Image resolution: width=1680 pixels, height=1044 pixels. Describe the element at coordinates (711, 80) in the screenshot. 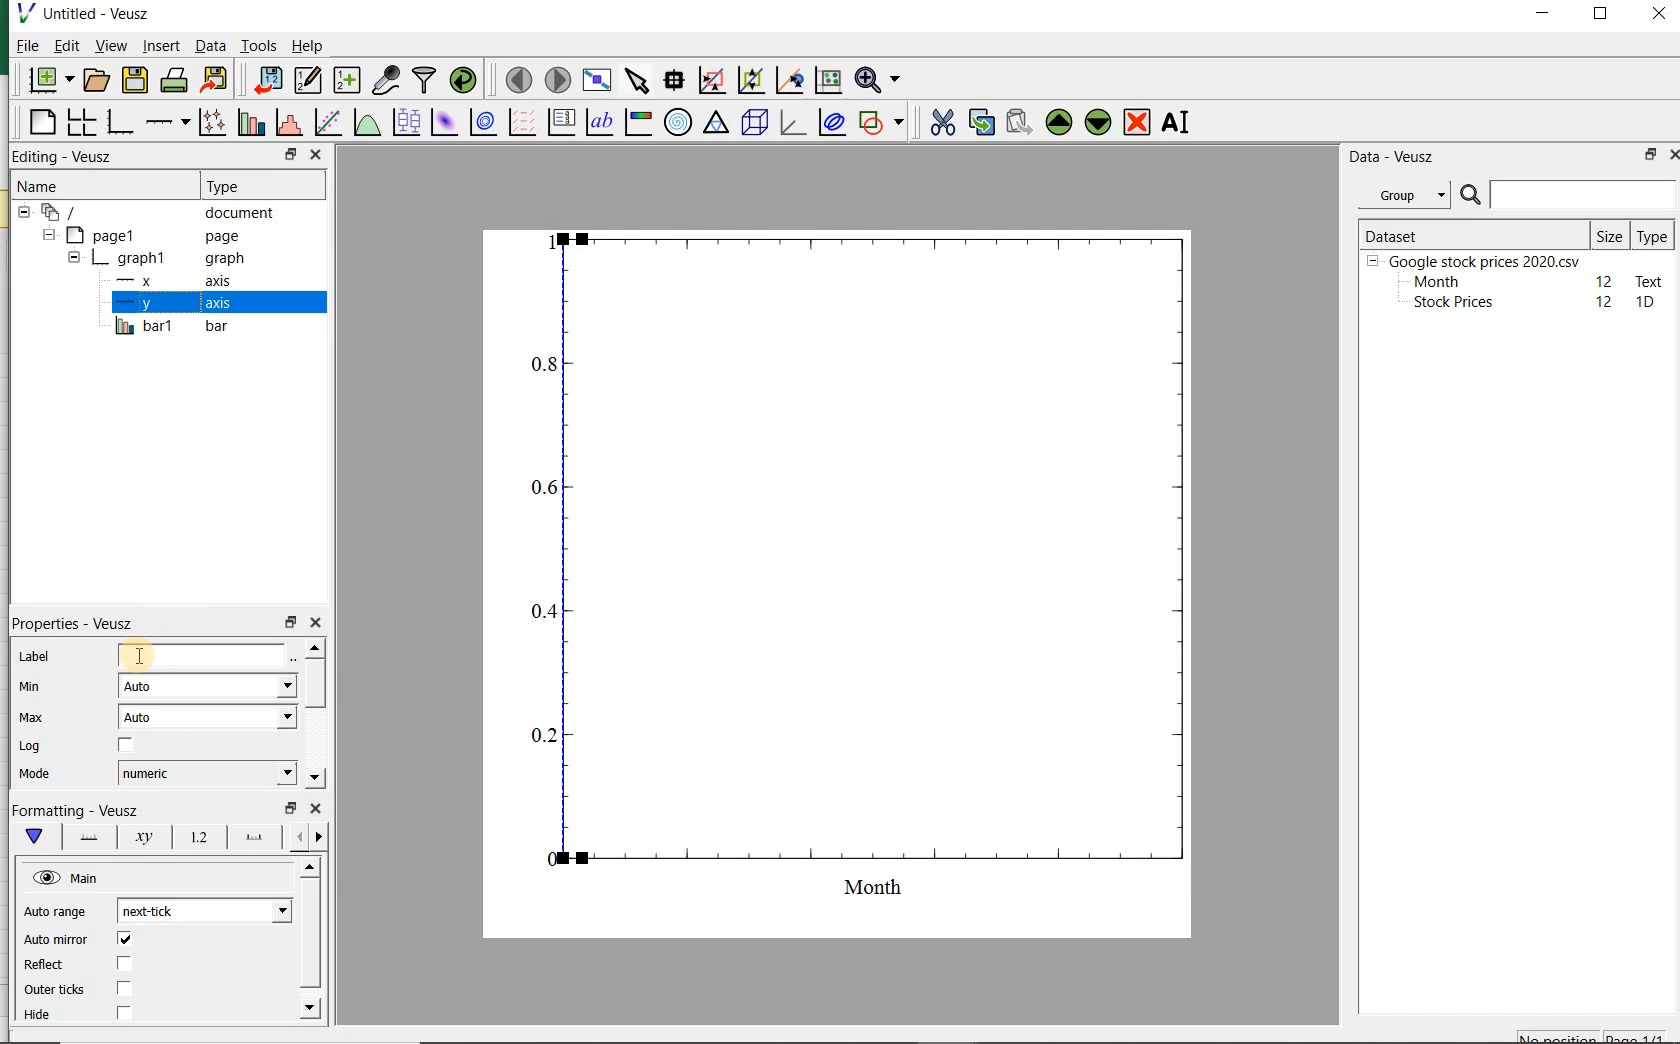

I see `click or draw a rectangle to zoom graph axes` at that location.